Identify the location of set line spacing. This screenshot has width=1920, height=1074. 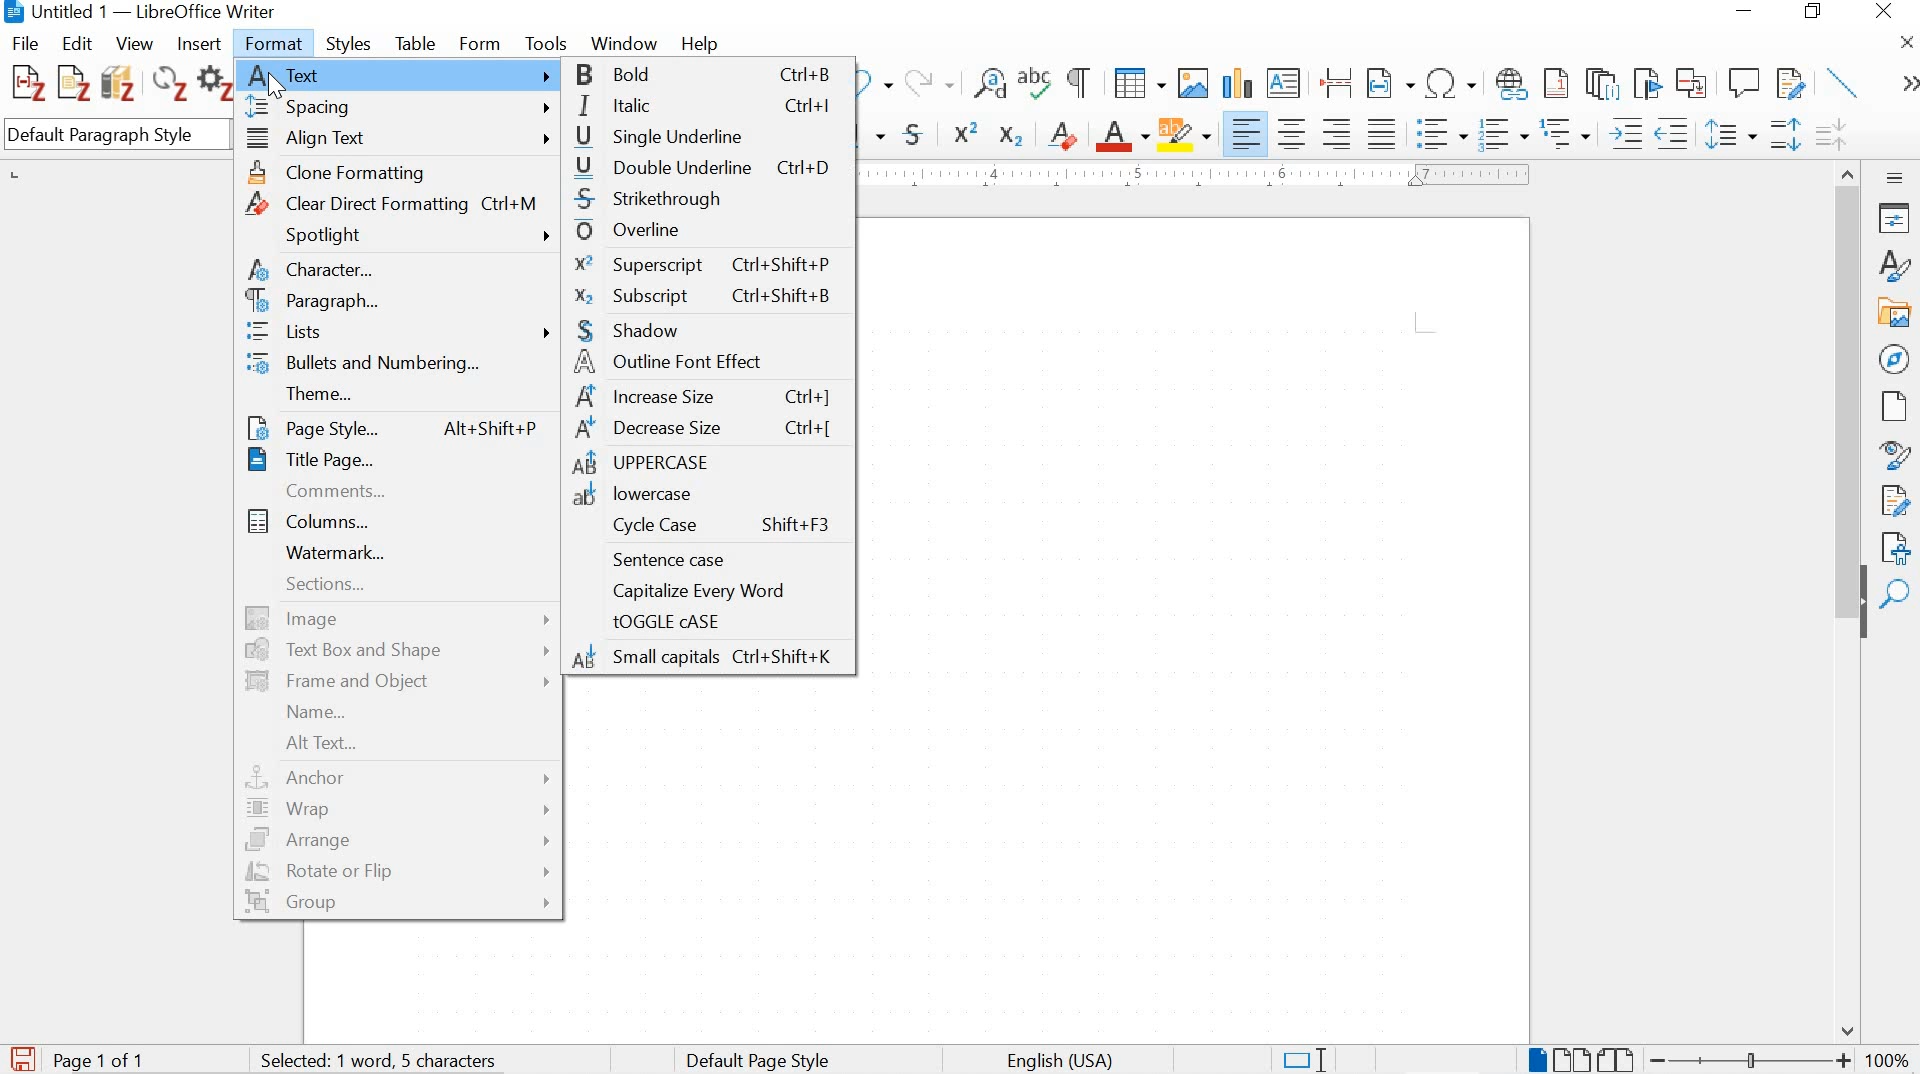
(1729, 135).